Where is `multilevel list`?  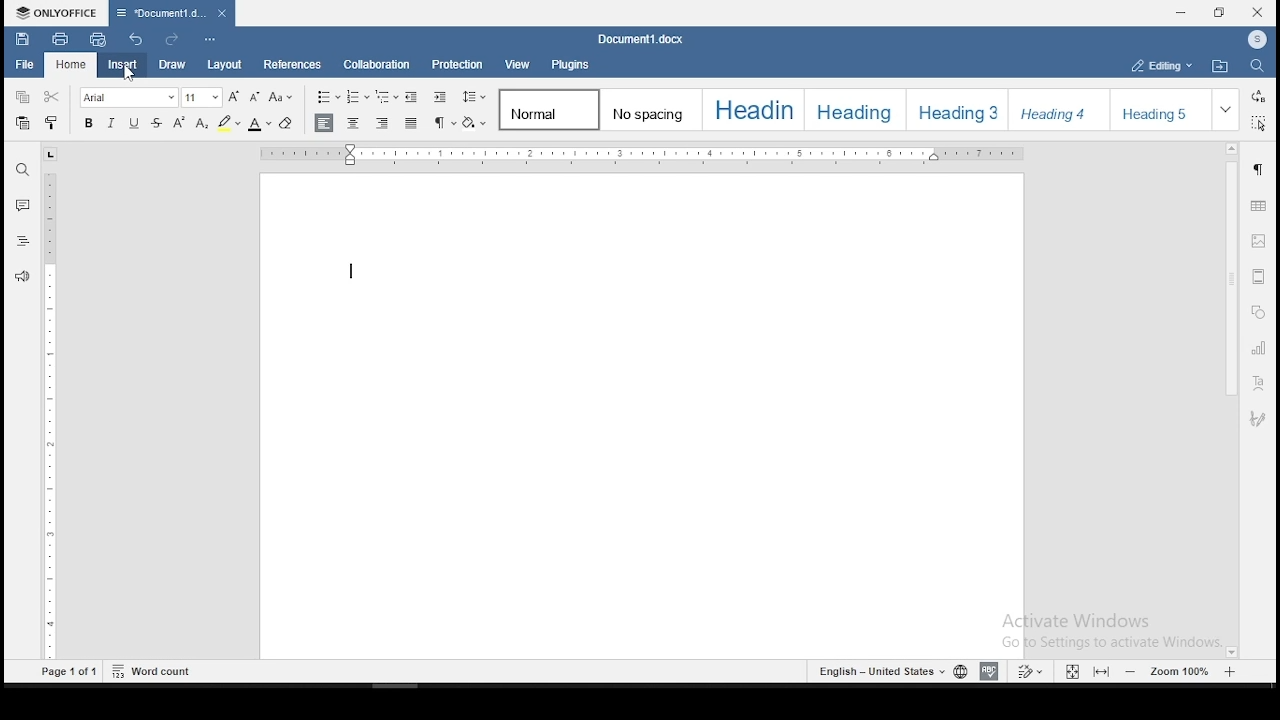 multilevel list is located at coordinates (387, 96).